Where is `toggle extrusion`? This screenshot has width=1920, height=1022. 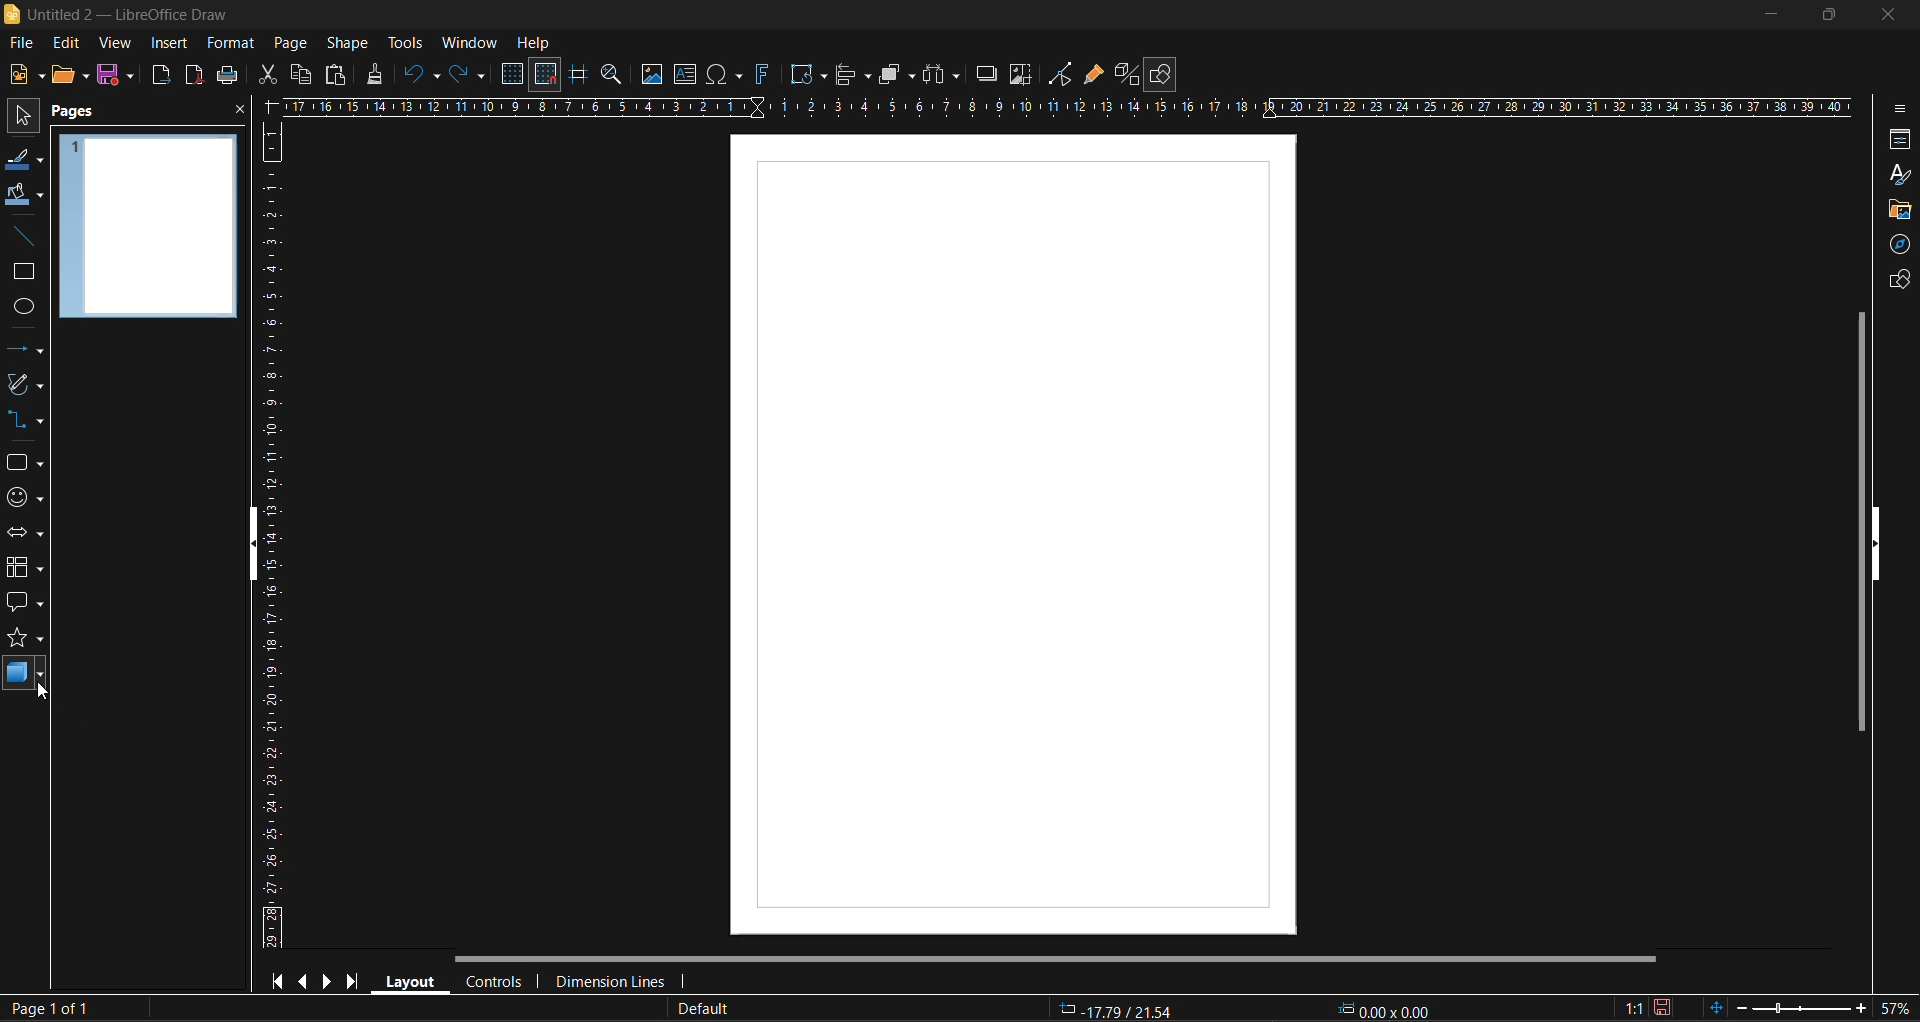
toggle extrusion is located at coordinates (1125, 74).